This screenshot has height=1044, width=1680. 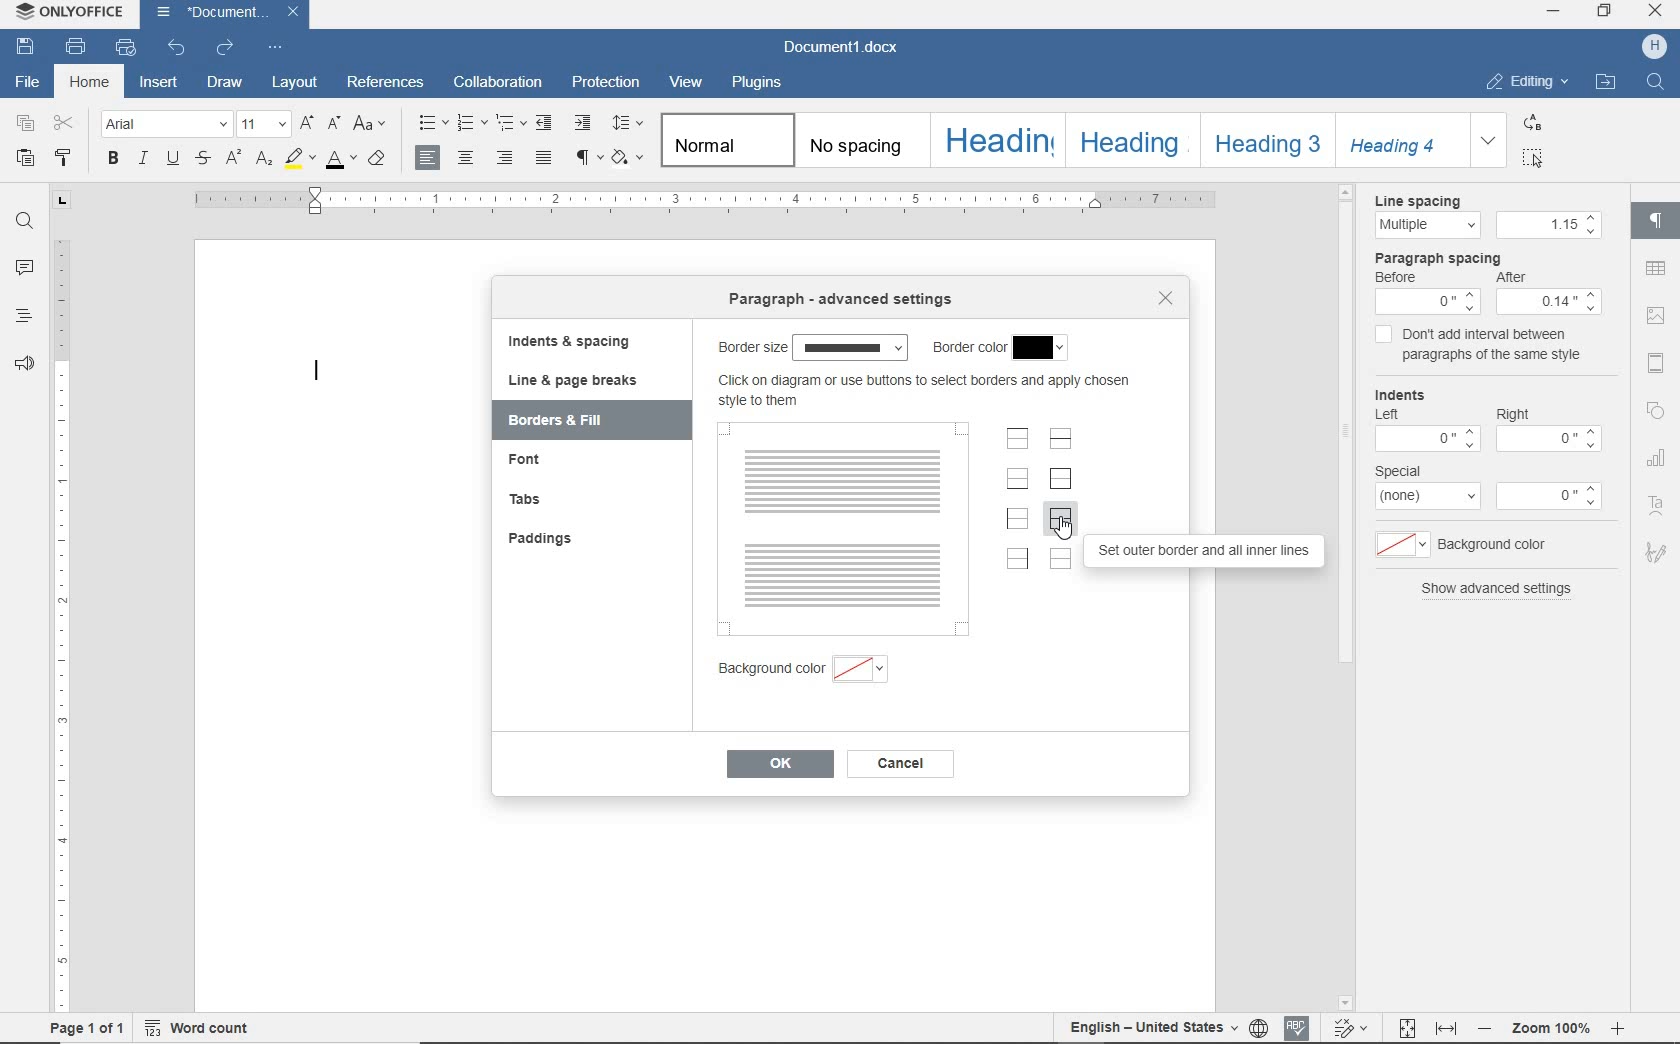 What do you see at coordinates (1063, 441) in the screenshot?
I see `set horizontal inner lines only` at bounding box center [1063, 441].